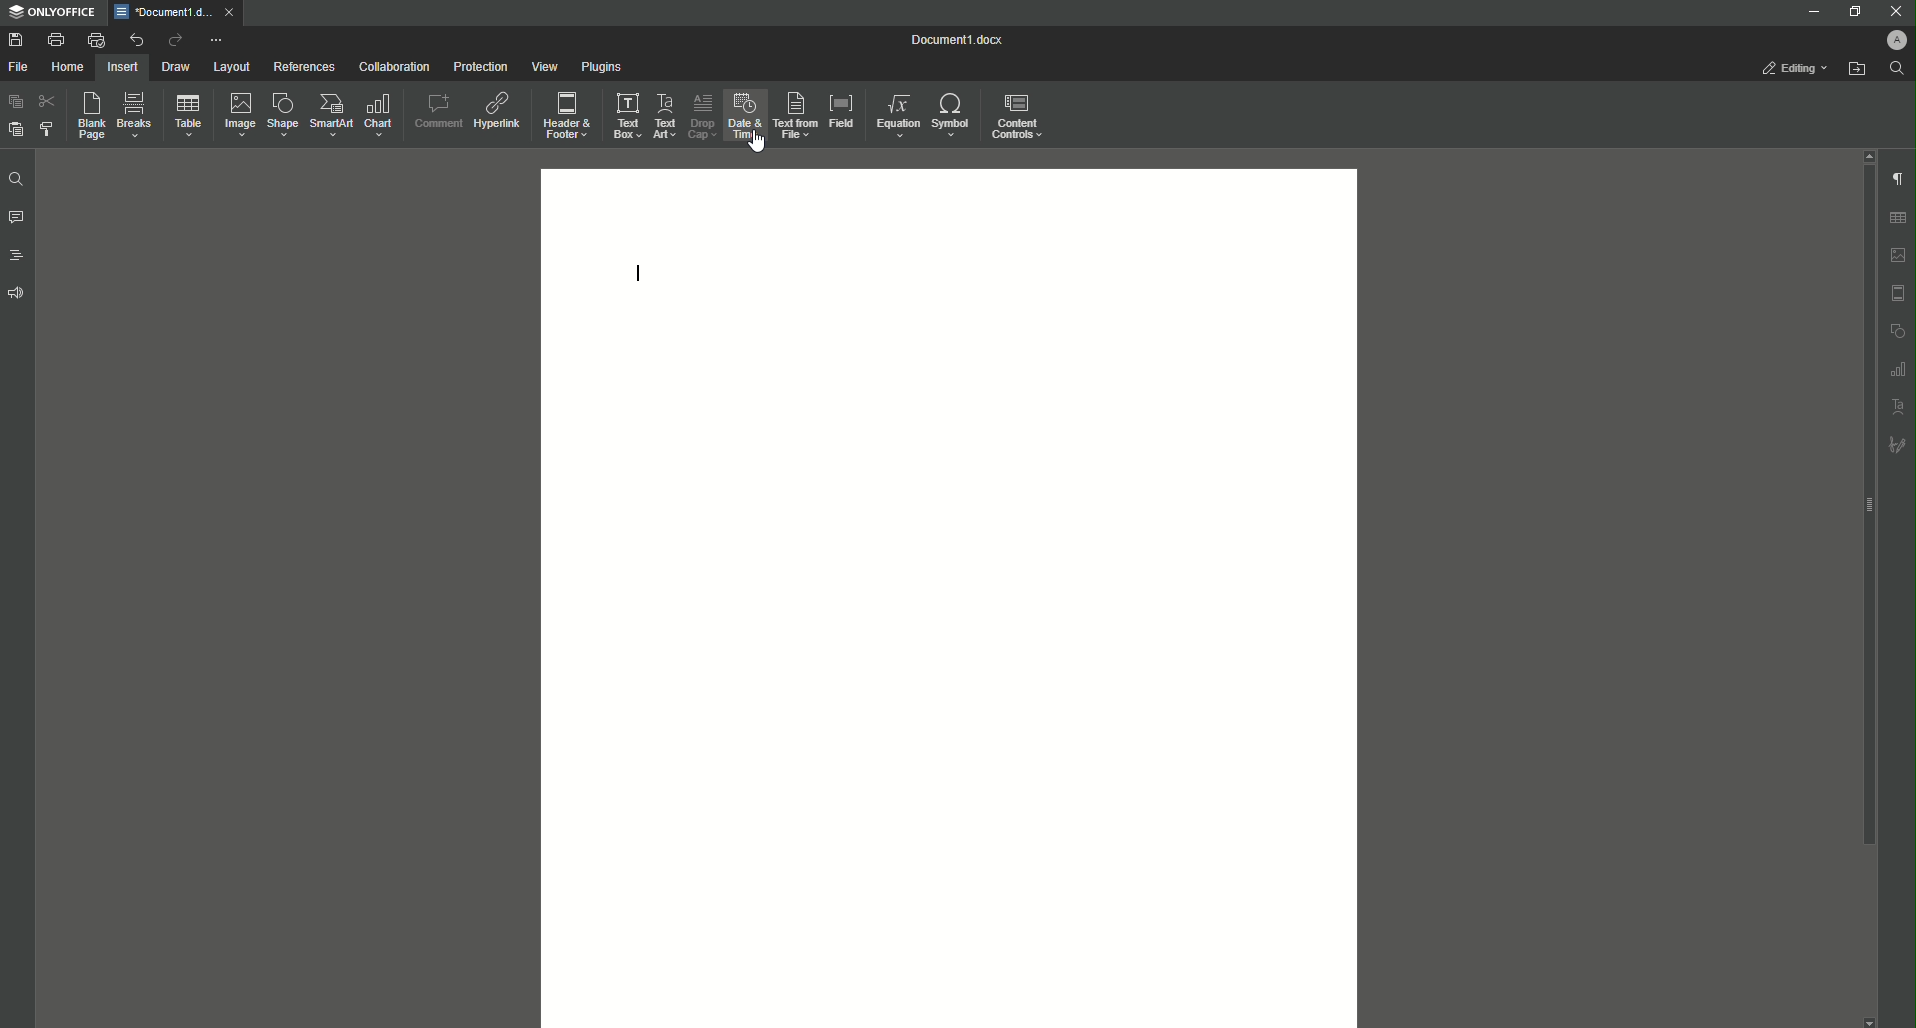  What do you see at coordinates (476, 65) in the screenshot?
I see `Protection` at bounding box center [476, 65].